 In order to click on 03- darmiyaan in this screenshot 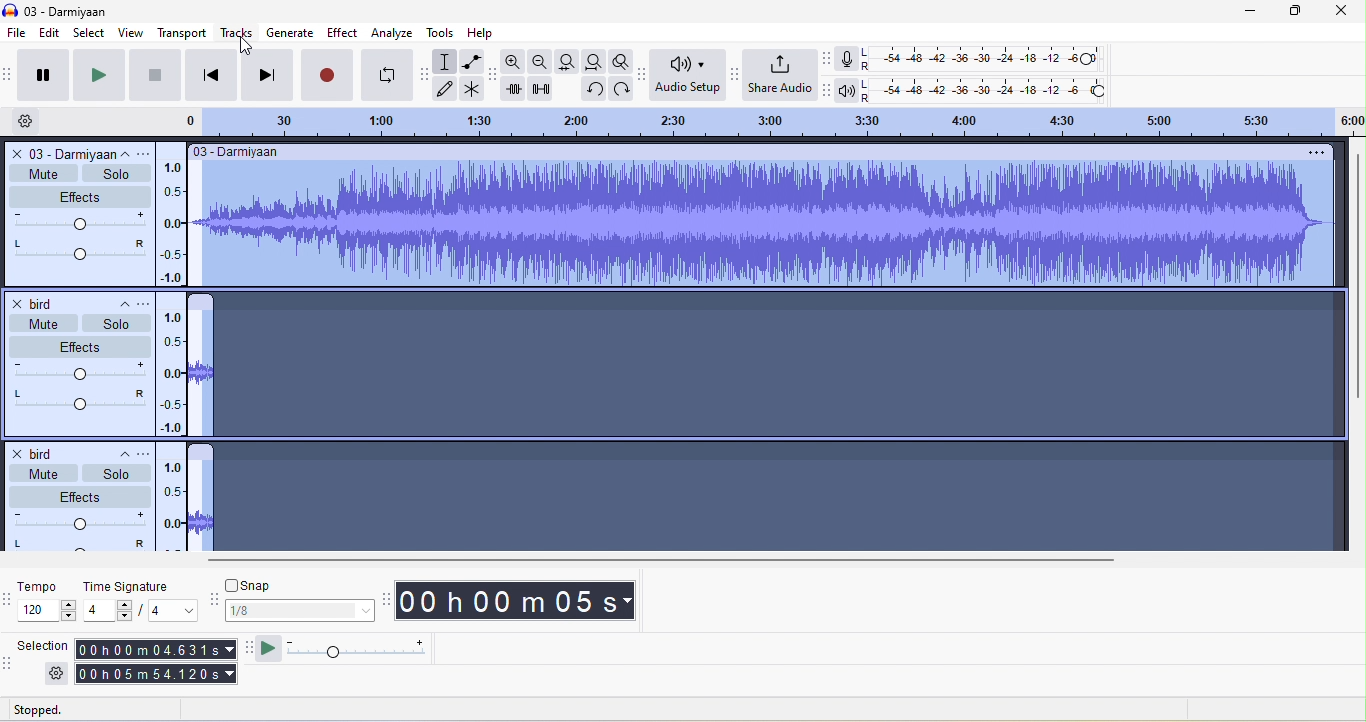, I will do `click(238, 152)`.